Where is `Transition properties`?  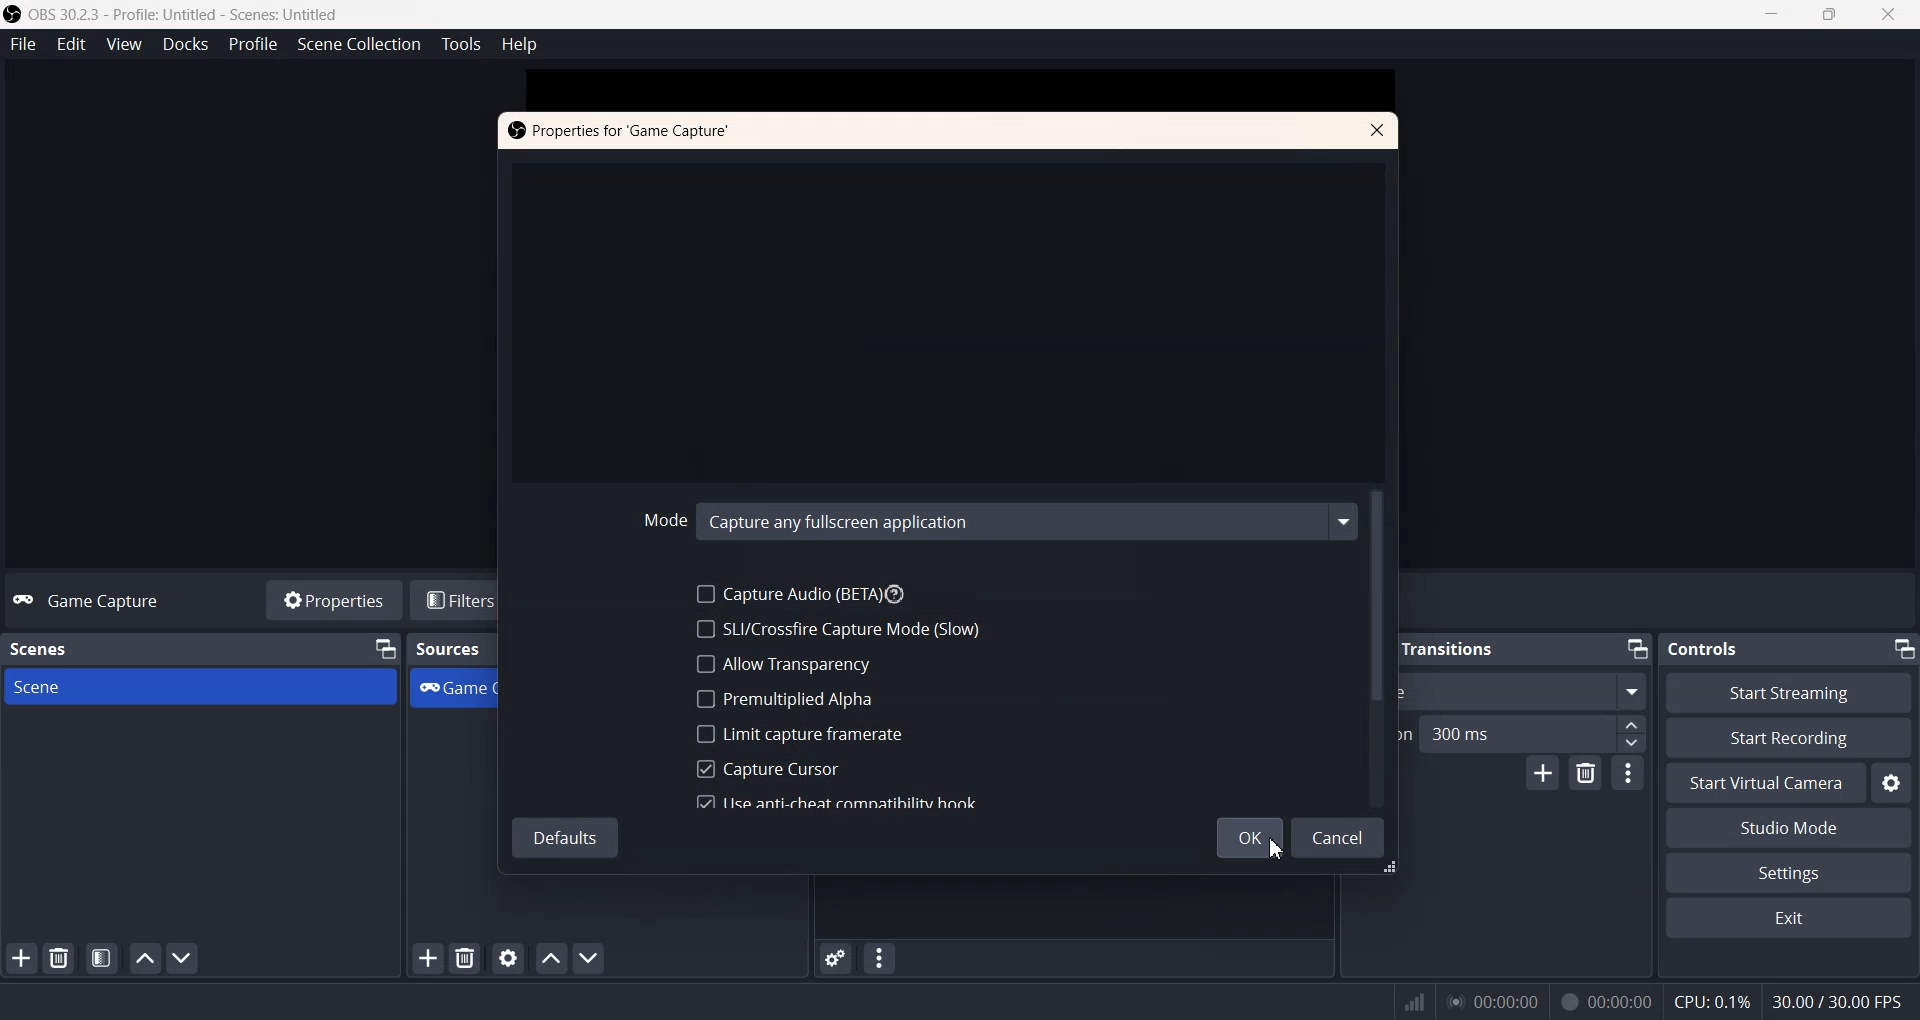
Transition properties is located at coordinates (1627, 772).